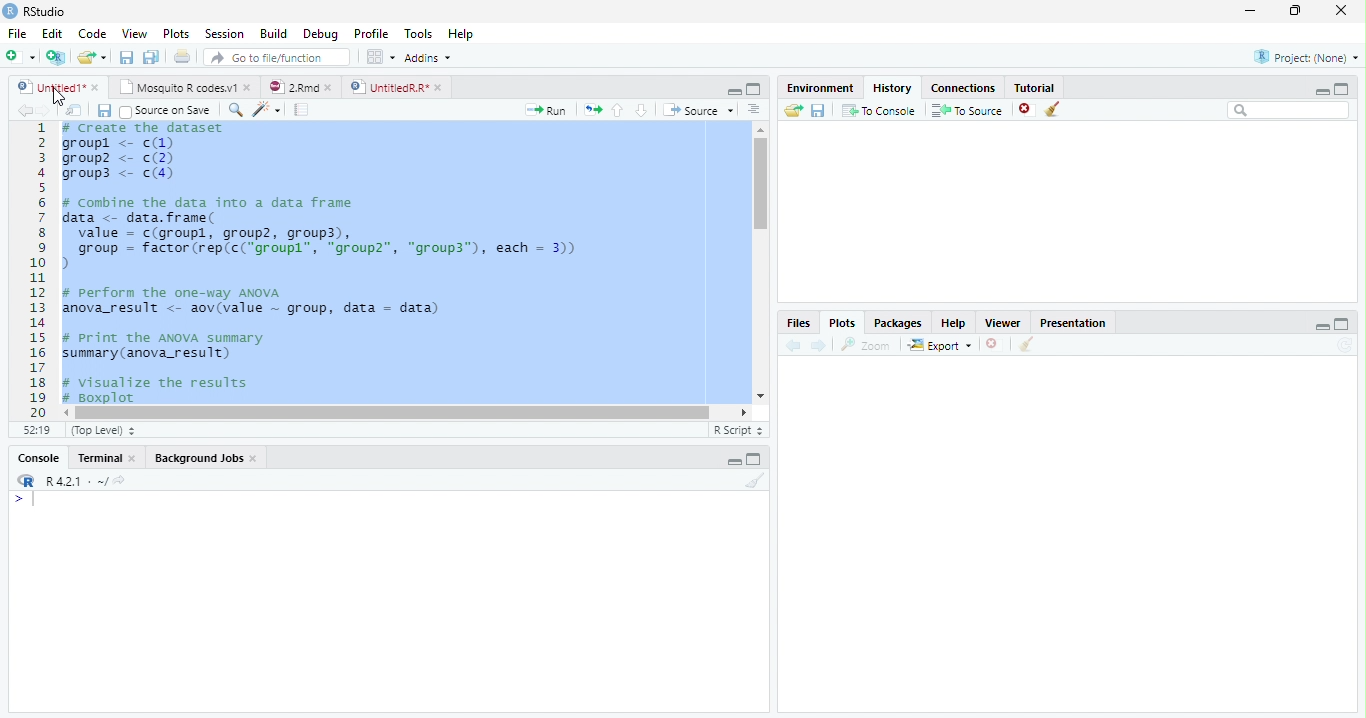  Describe the element at coordinates (38, 460) in the screenshot. I see `Console` at that location.